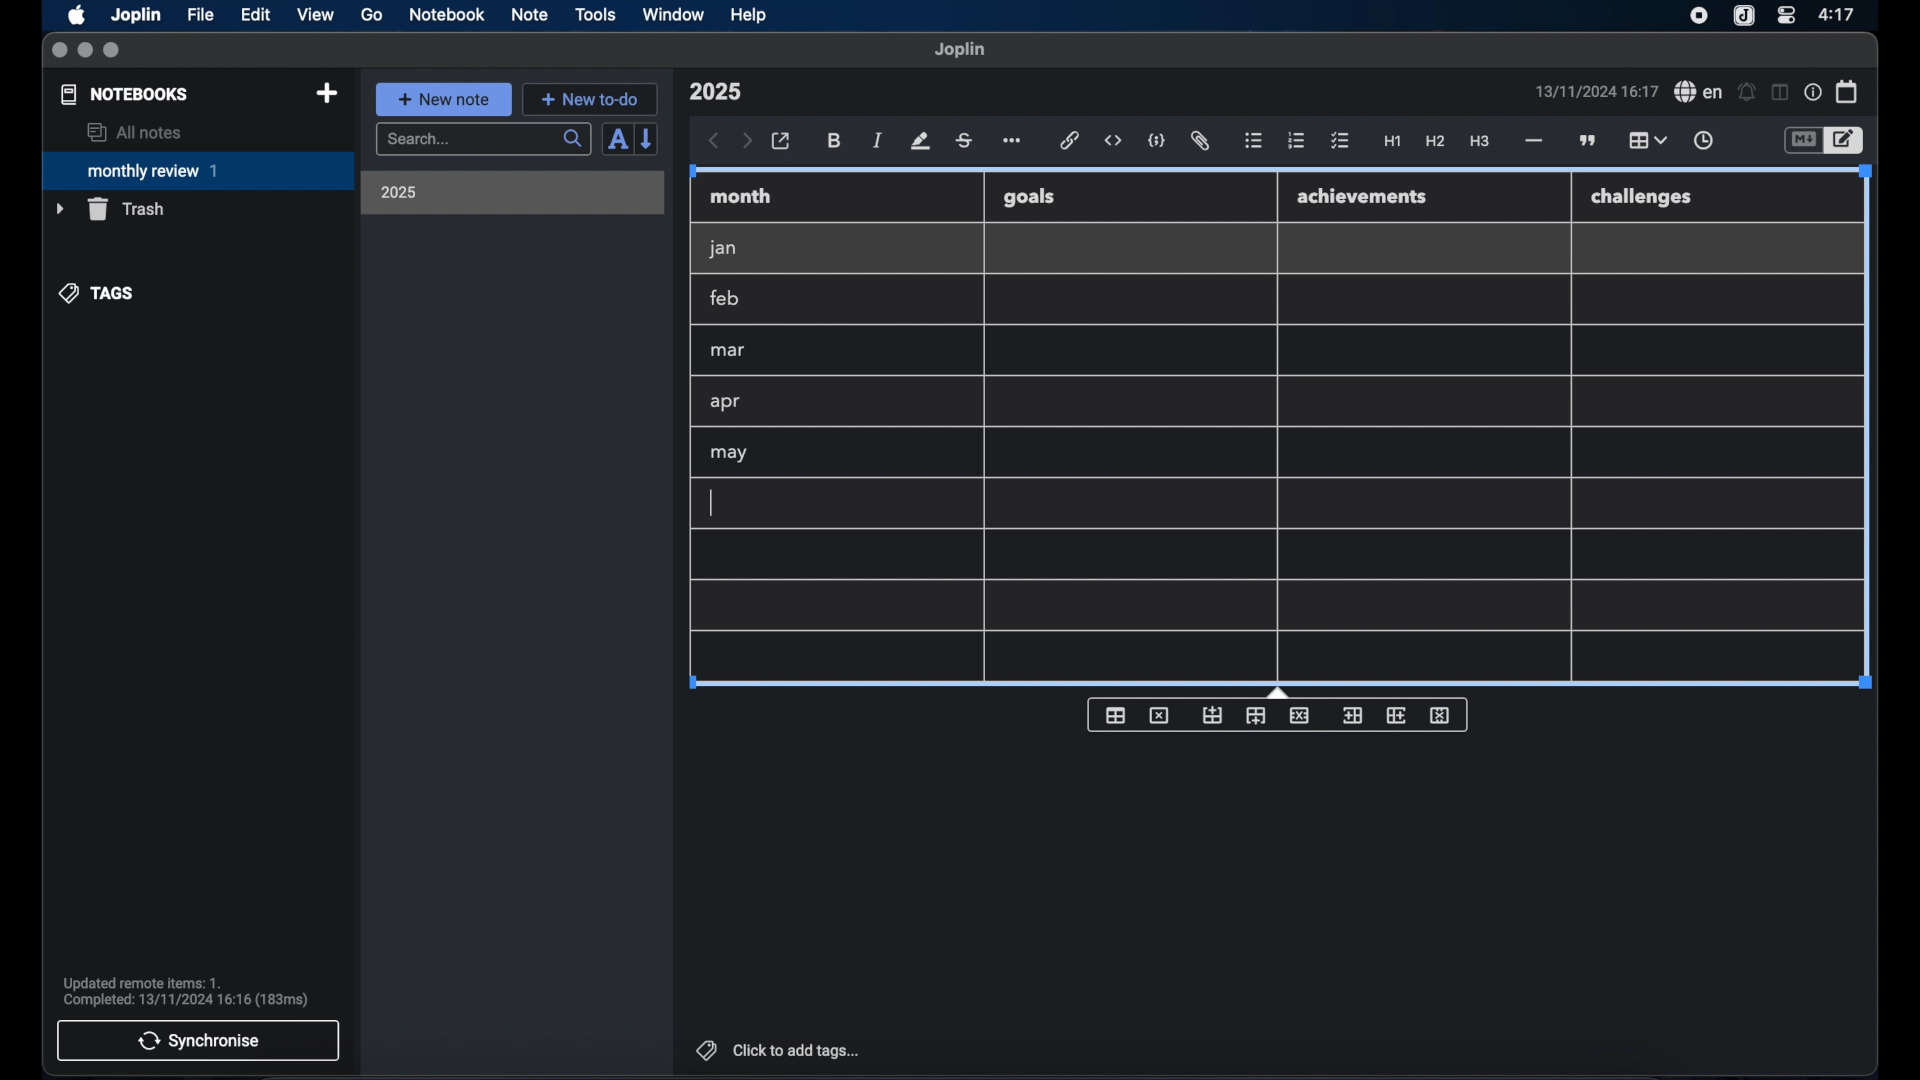 The image size is (1920, 1080). I want to click on inline code, so click(1113, 141).